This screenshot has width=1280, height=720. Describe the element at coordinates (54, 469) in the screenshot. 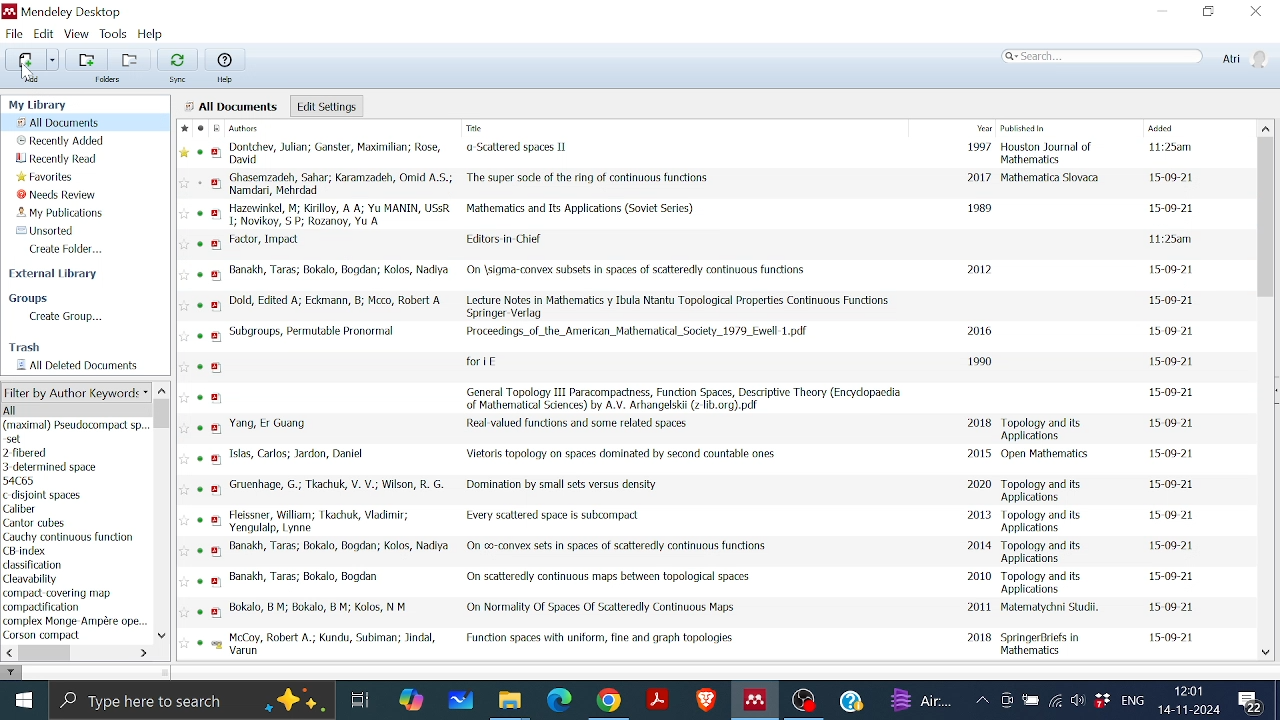

I see `author` at that location.